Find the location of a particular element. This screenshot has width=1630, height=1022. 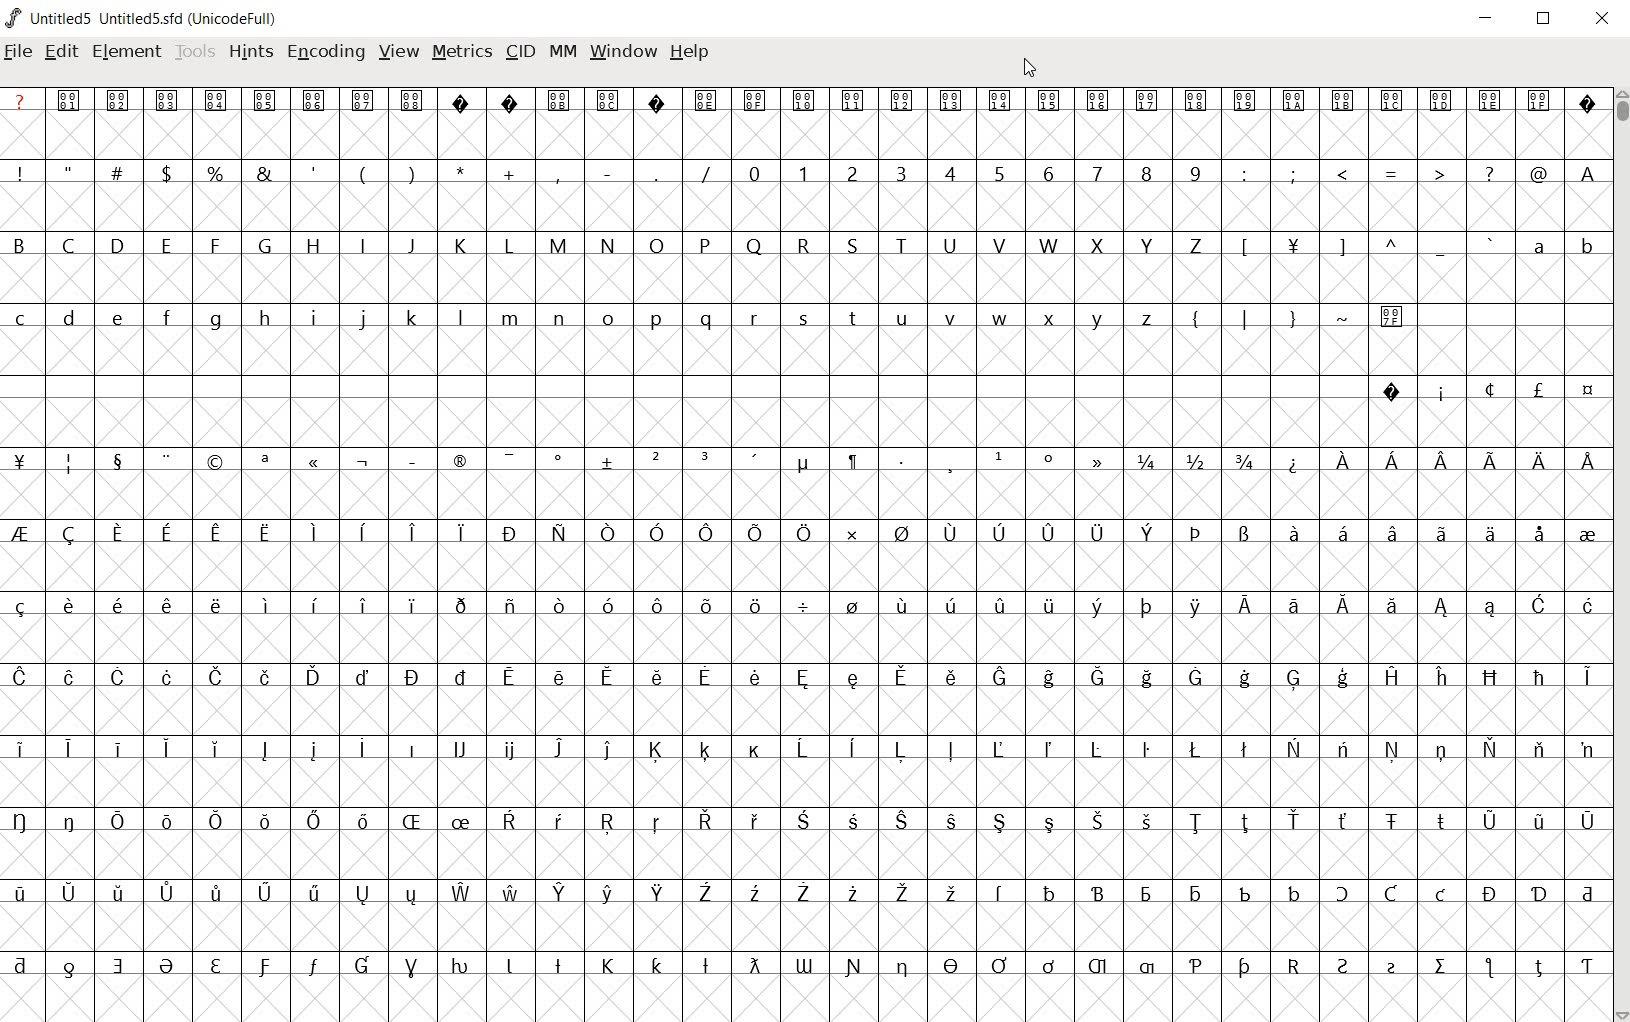

} is located at coordinates (1291, 316).